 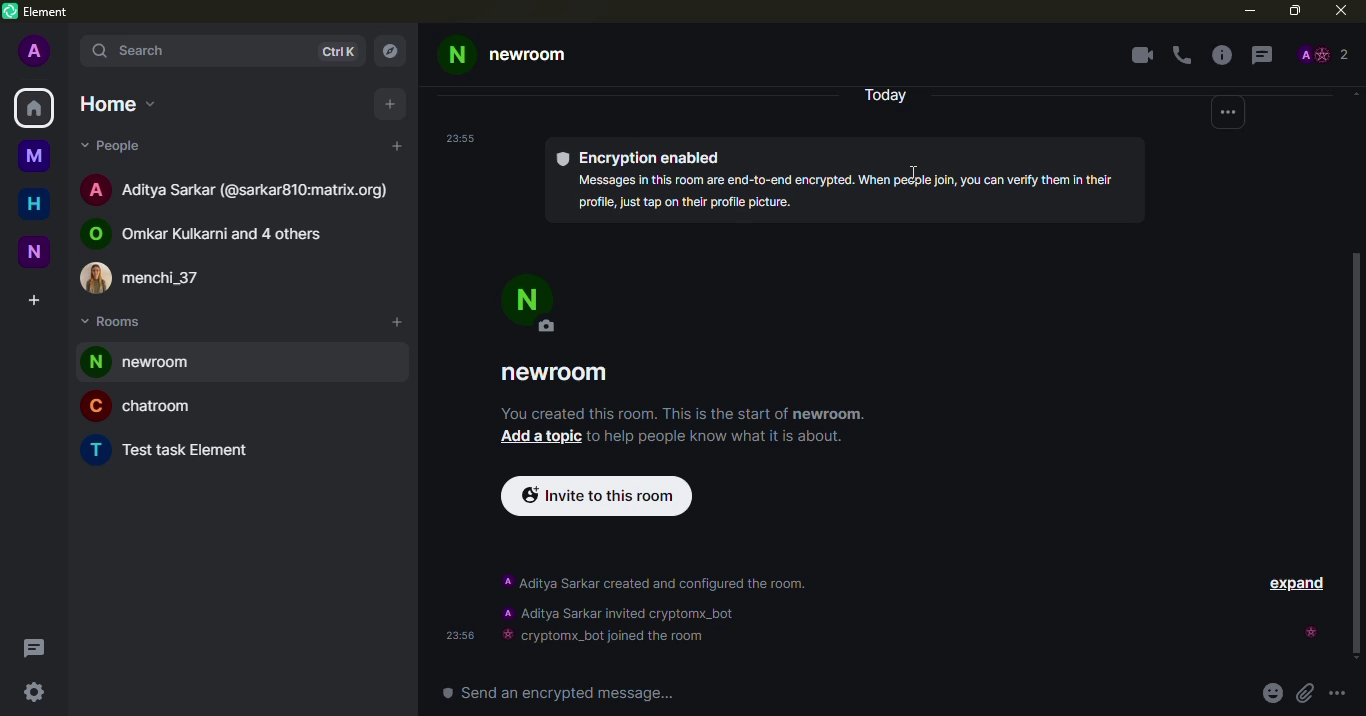 I want to click on home, so click(x=34, y=107).